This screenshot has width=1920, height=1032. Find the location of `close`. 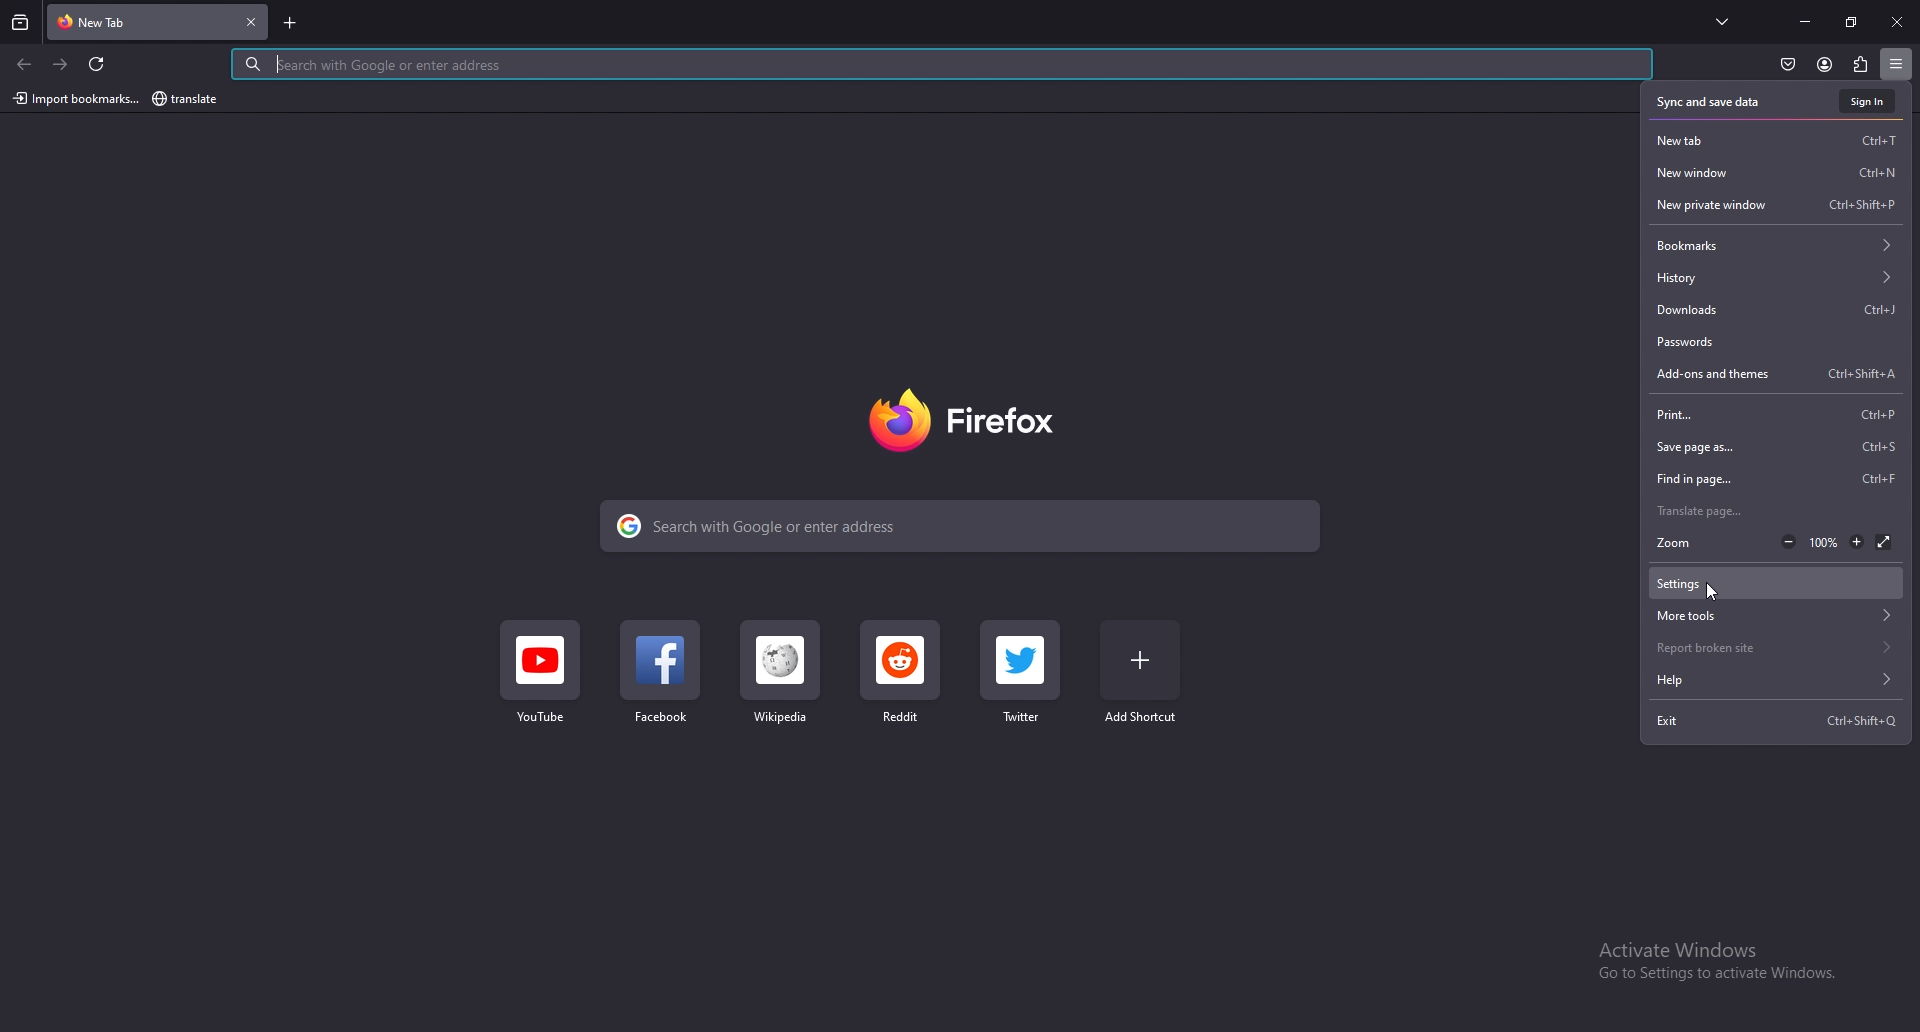

close is located at coordinates (1896, 23).